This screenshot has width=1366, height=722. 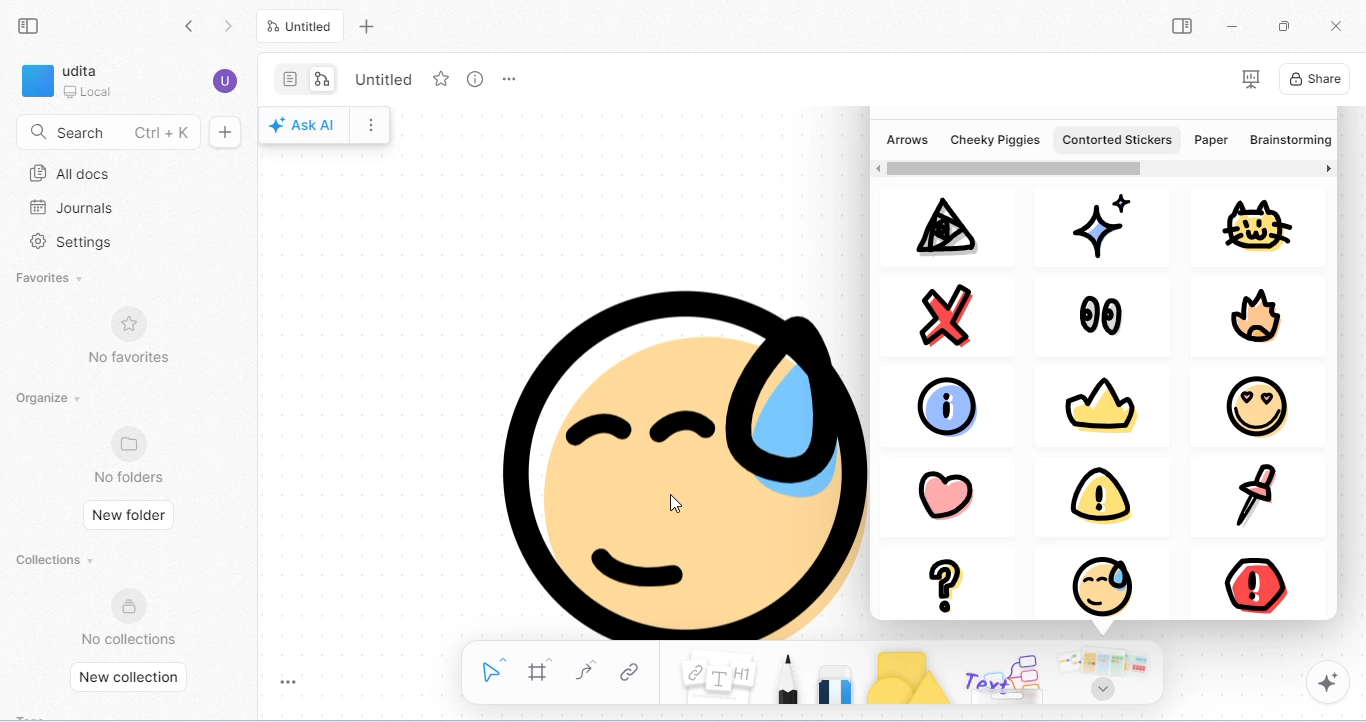 I want to click on edgeless mode, so click(x=322, y=80).